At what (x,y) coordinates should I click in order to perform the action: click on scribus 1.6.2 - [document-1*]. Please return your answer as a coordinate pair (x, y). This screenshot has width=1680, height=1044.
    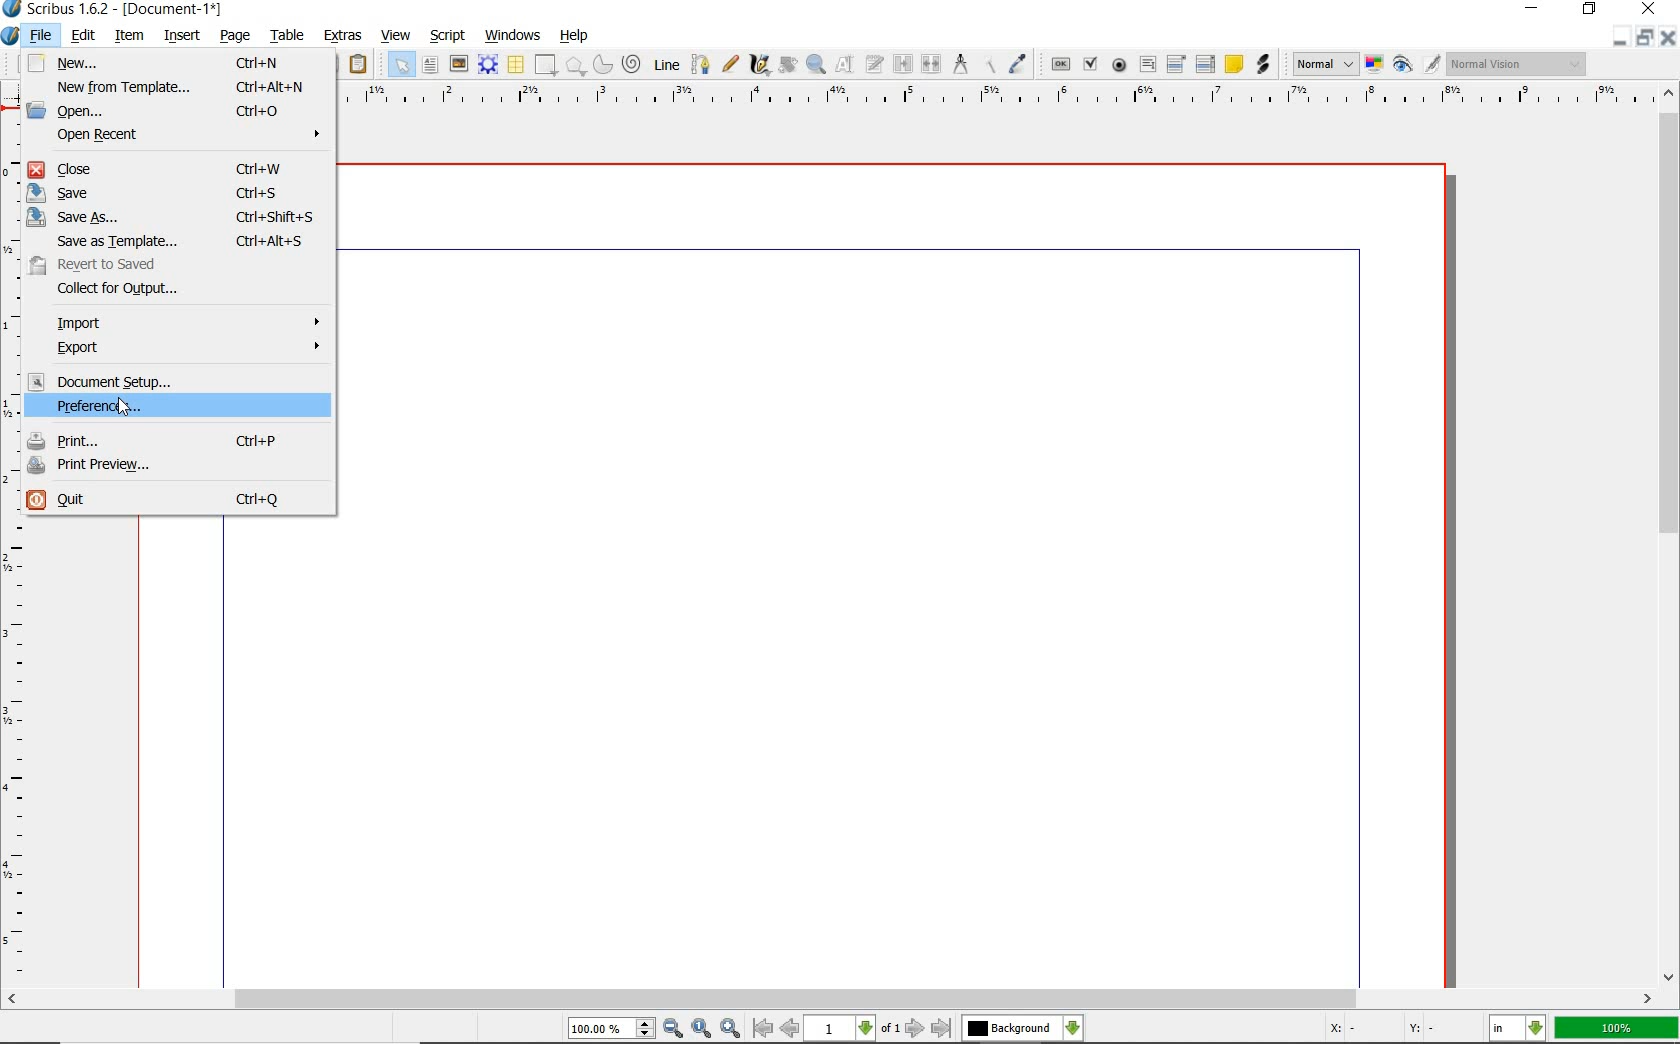
    Looking at the image, I should click on (116, 10).